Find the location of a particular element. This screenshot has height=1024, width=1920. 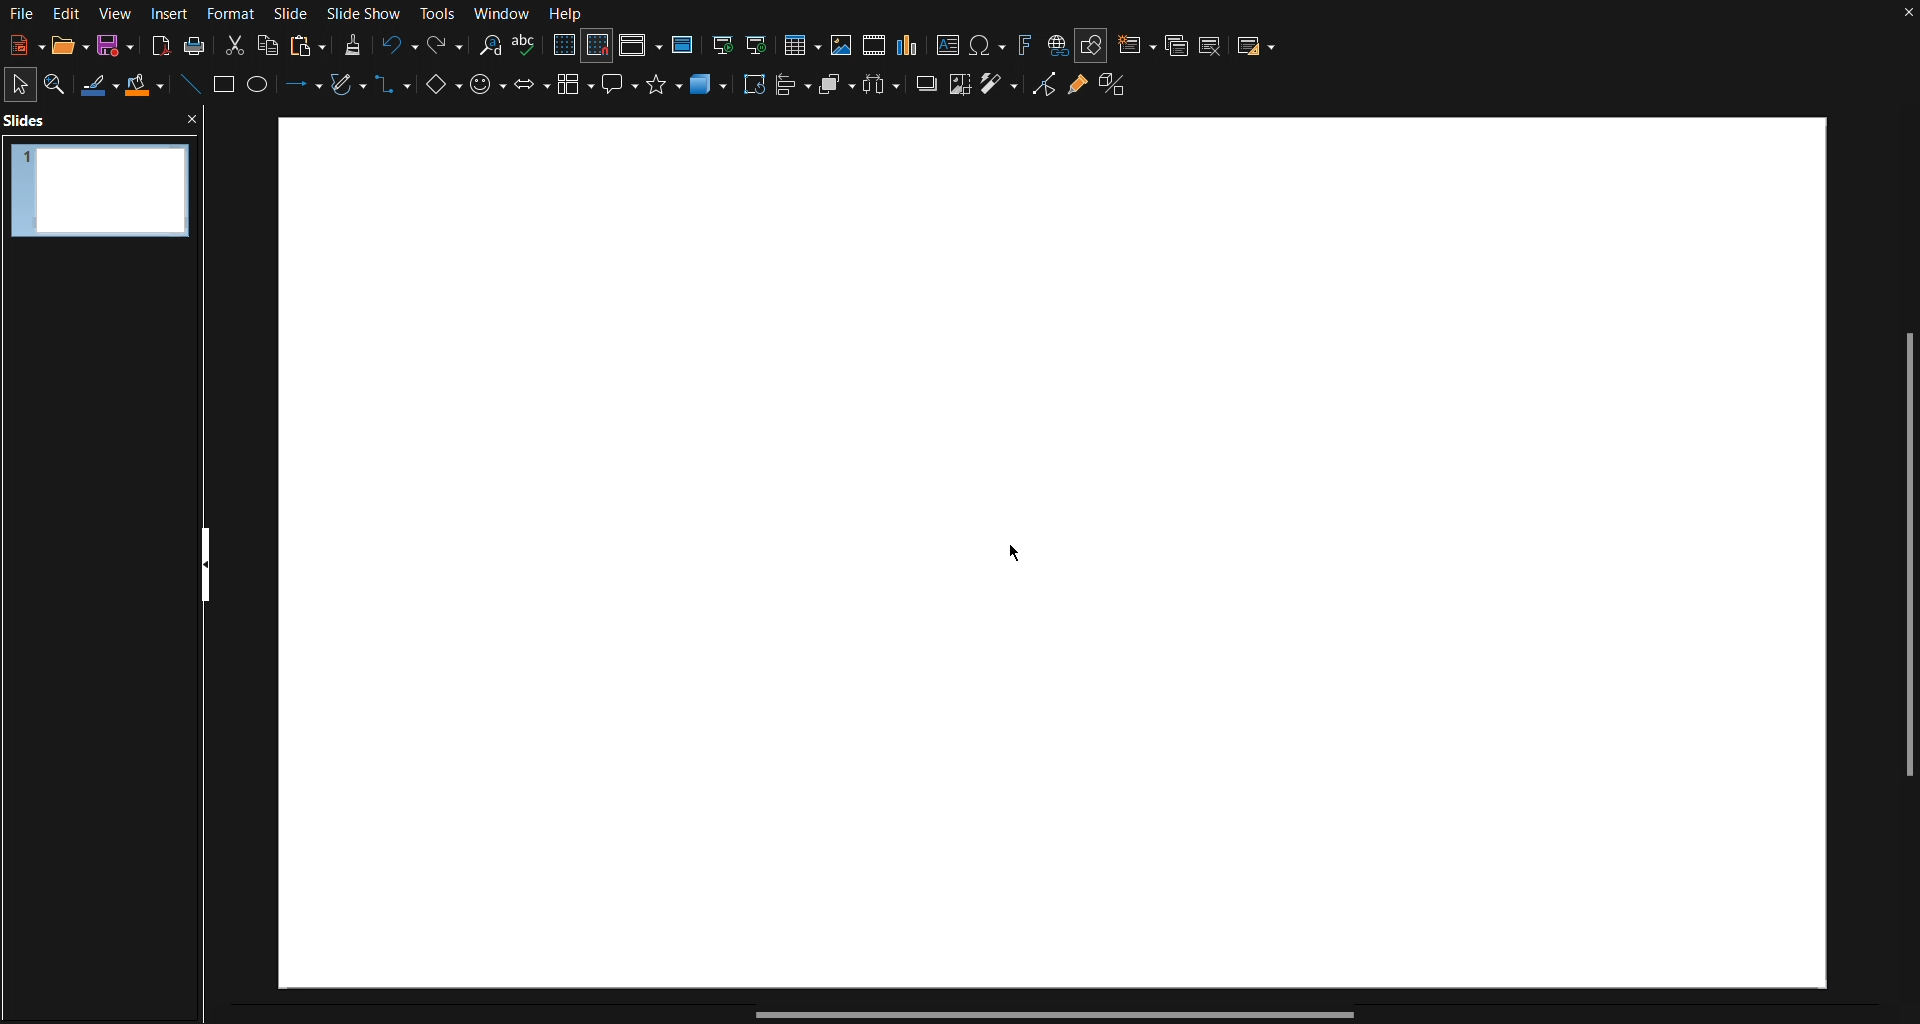

Edit is located at coordinates (67, 14).